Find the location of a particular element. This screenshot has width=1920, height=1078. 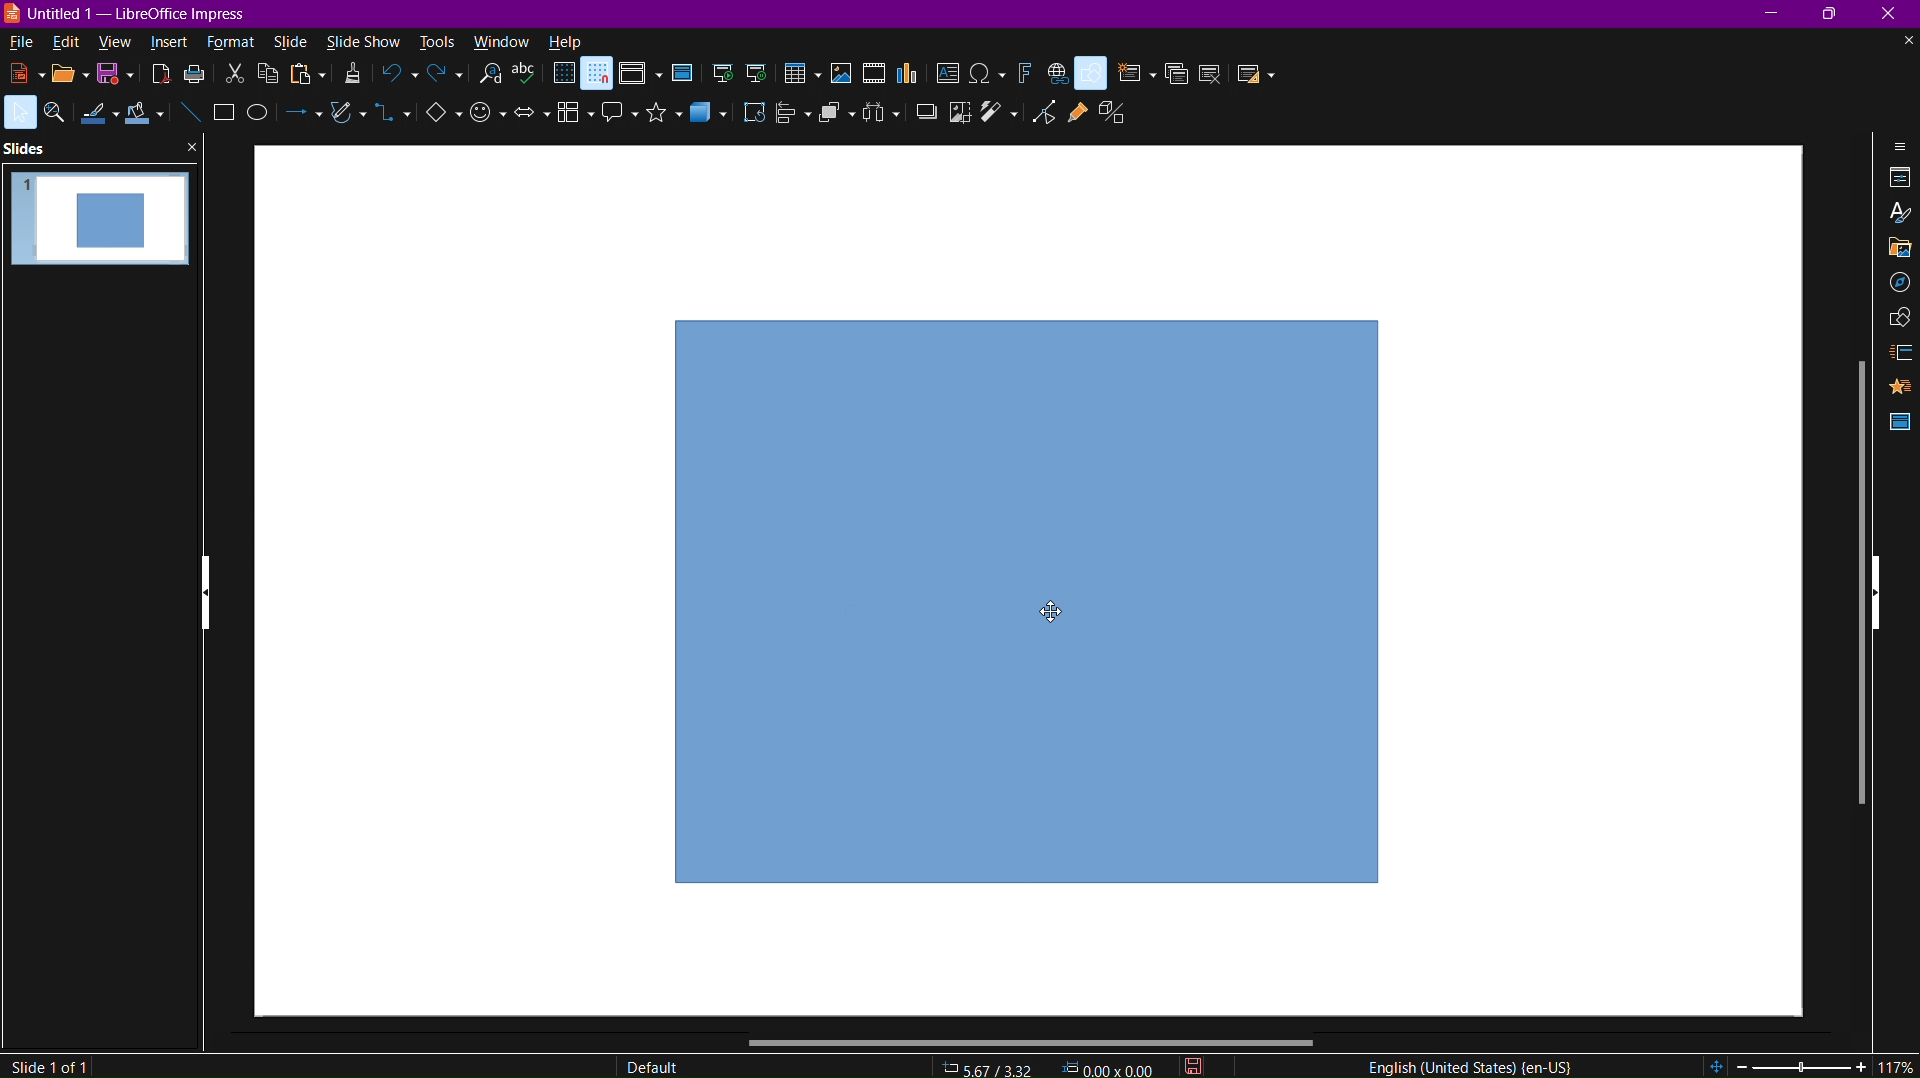

Slide 1 is located at coordinates (101, 227).